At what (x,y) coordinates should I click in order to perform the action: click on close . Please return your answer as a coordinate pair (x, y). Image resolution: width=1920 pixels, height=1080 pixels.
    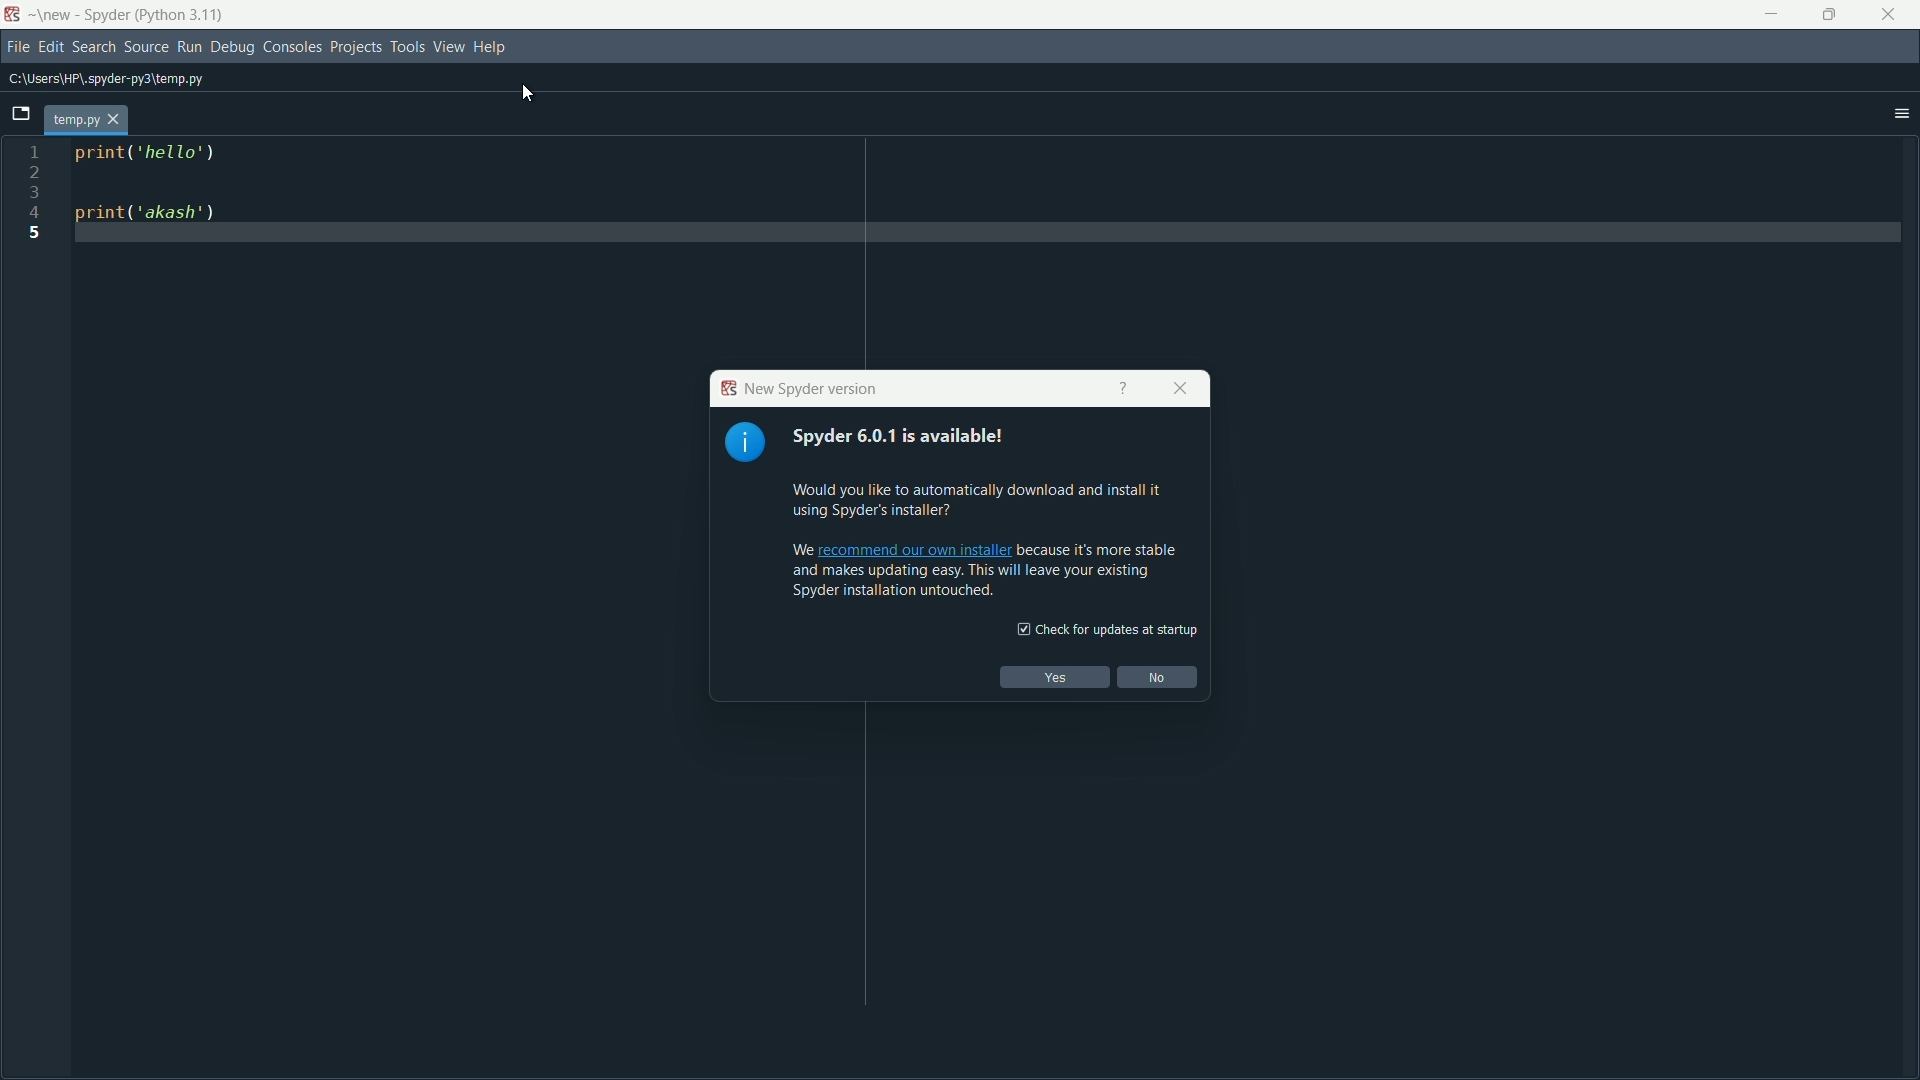
    Looking at the image, I should click on (1890, 15).